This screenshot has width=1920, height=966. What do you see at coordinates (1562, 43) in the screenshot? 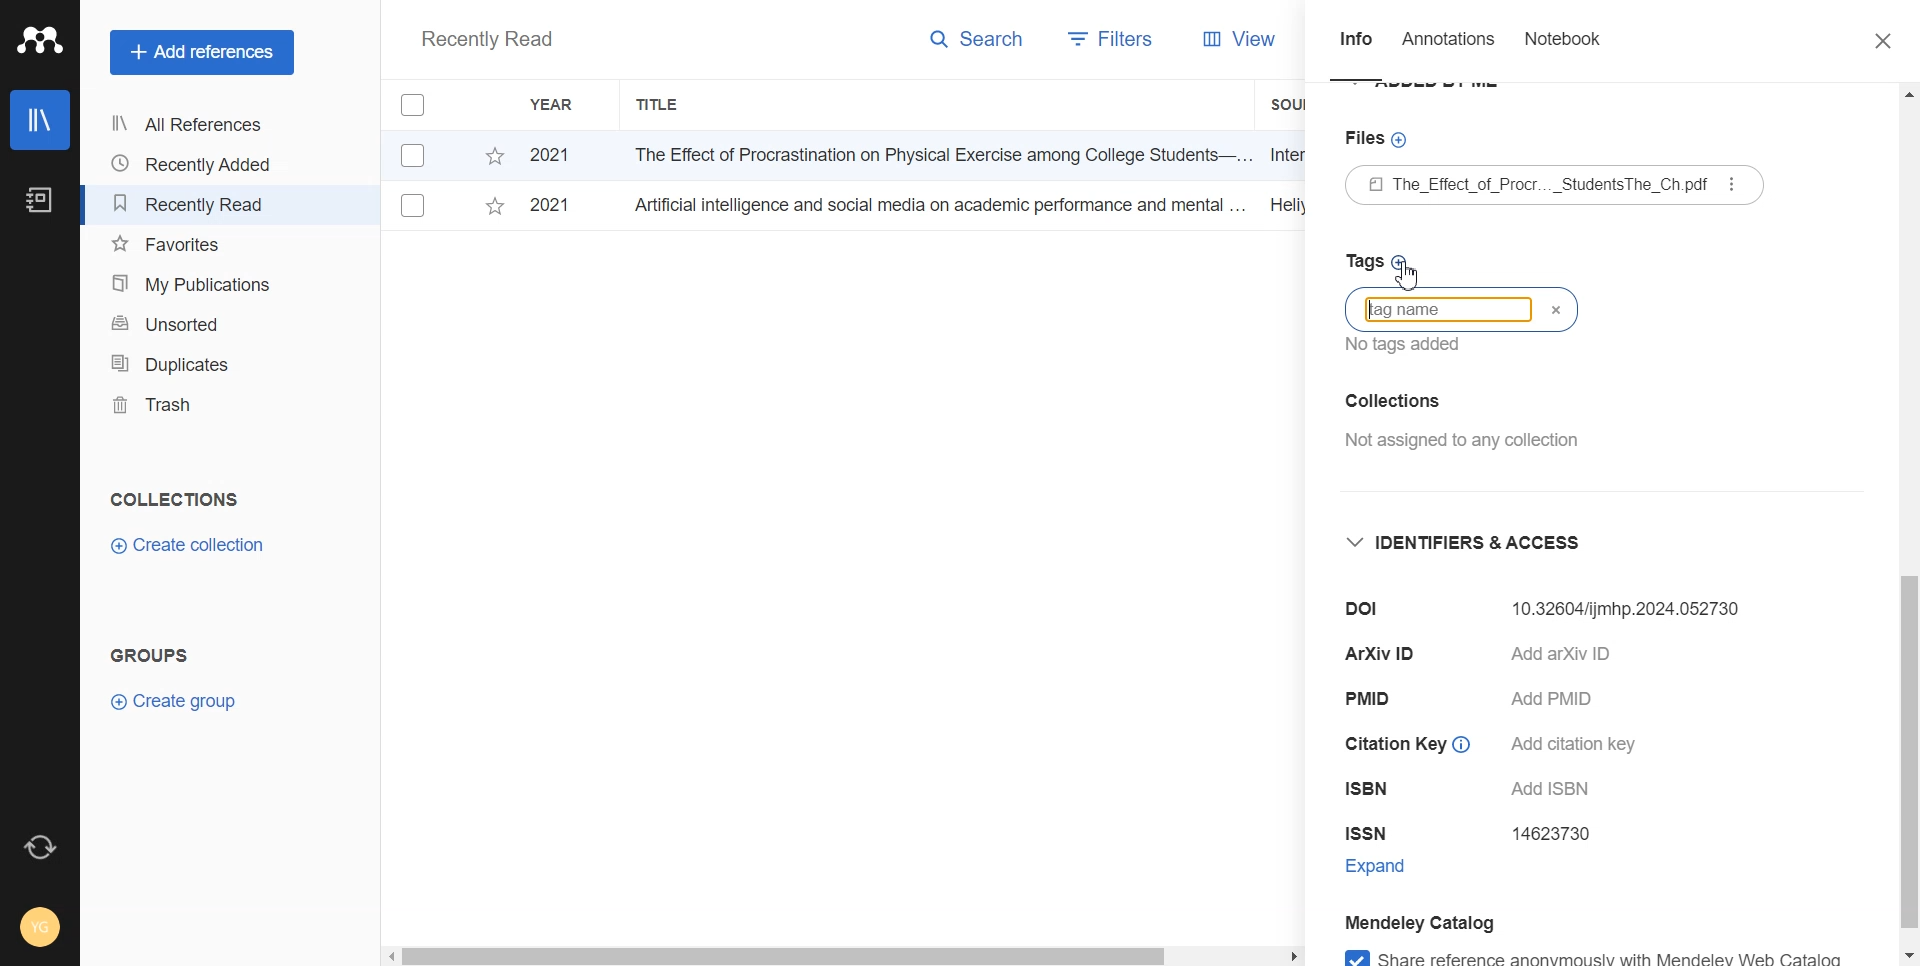
I see `Notebook` at bounding box center [1562, 43].